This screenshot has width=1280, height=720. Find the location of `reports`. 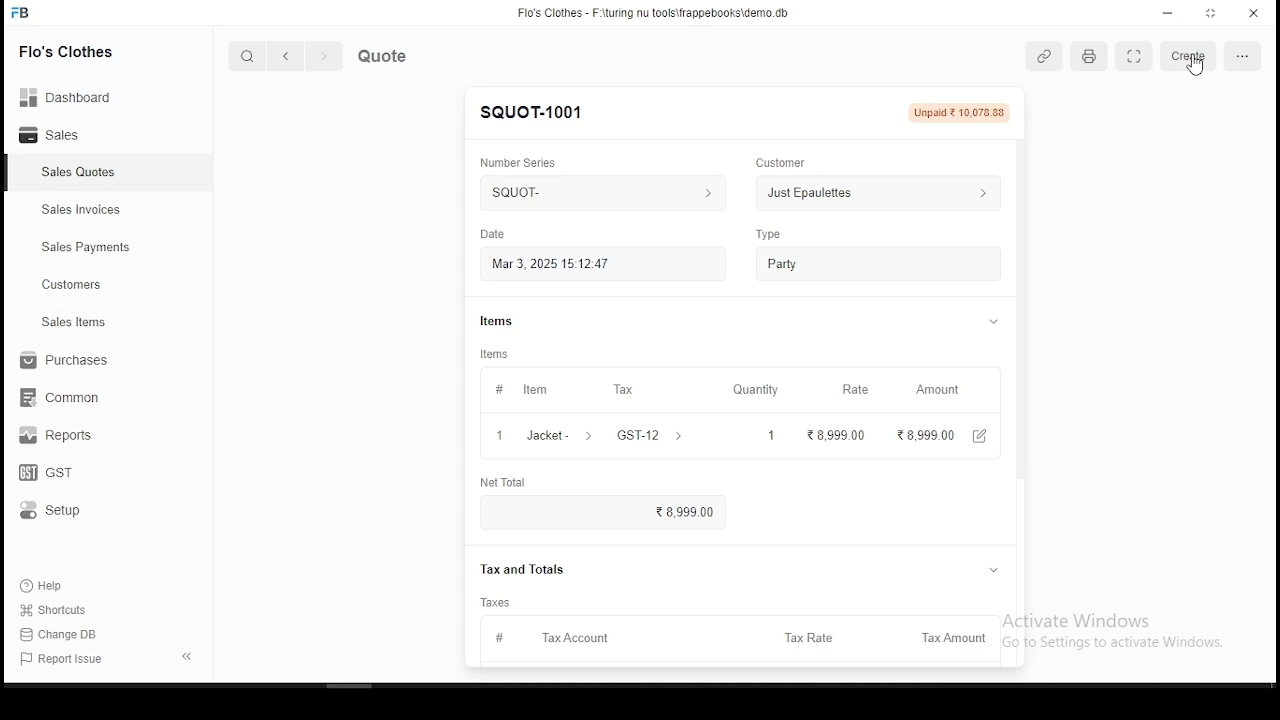

reports is located at coordinates (58, 437).